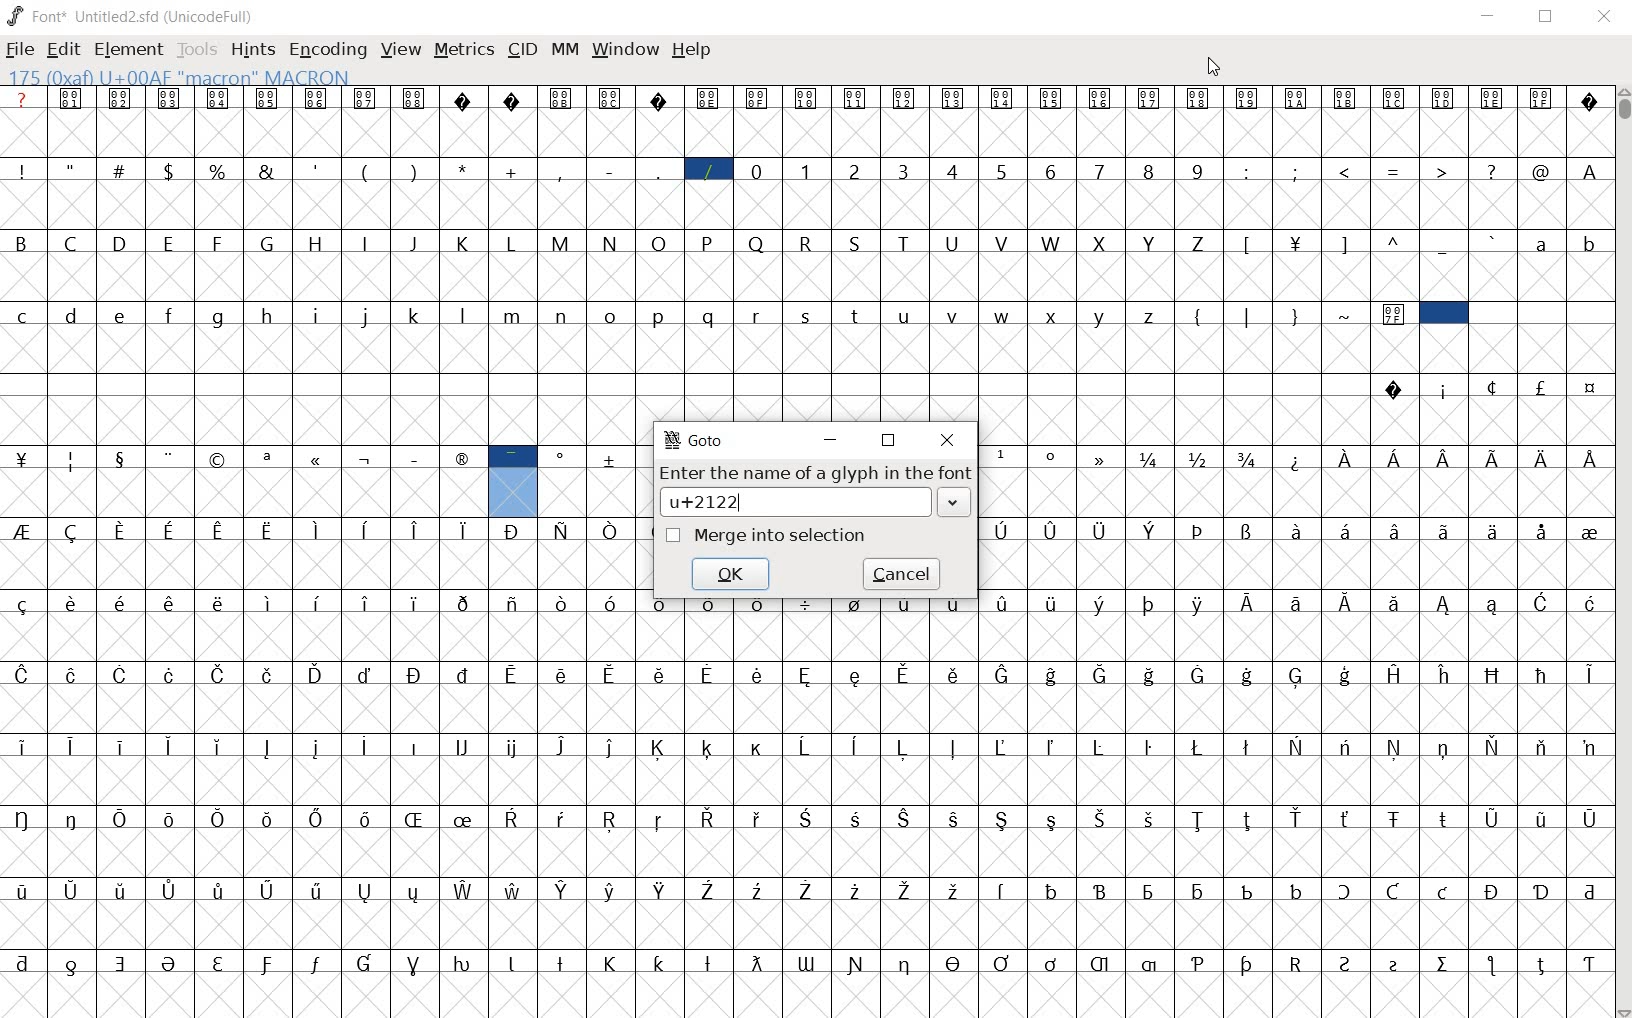  What do you see at coordinates (130, 52) in the screenshot?
I see `ELEMENT` at bounding box center [130, 52].